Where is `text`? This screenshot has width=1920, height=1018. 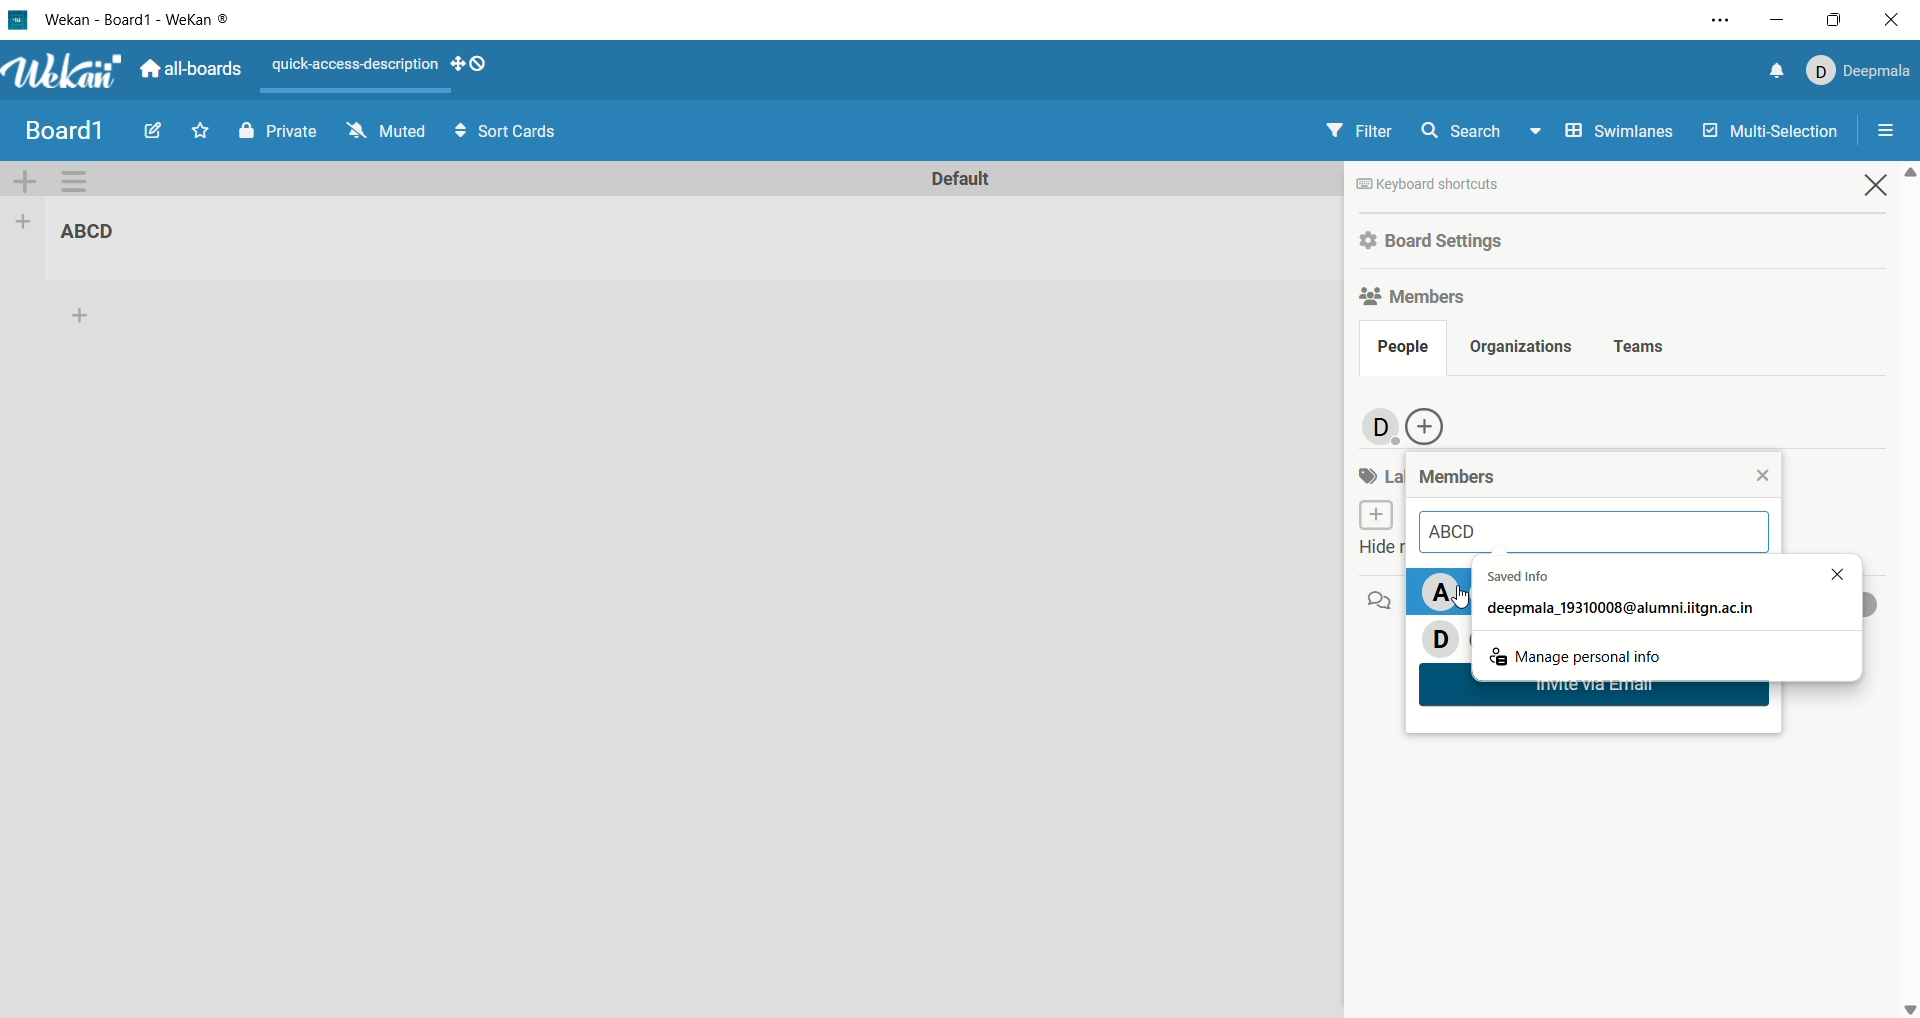
text is located at coordinates (355, 65).